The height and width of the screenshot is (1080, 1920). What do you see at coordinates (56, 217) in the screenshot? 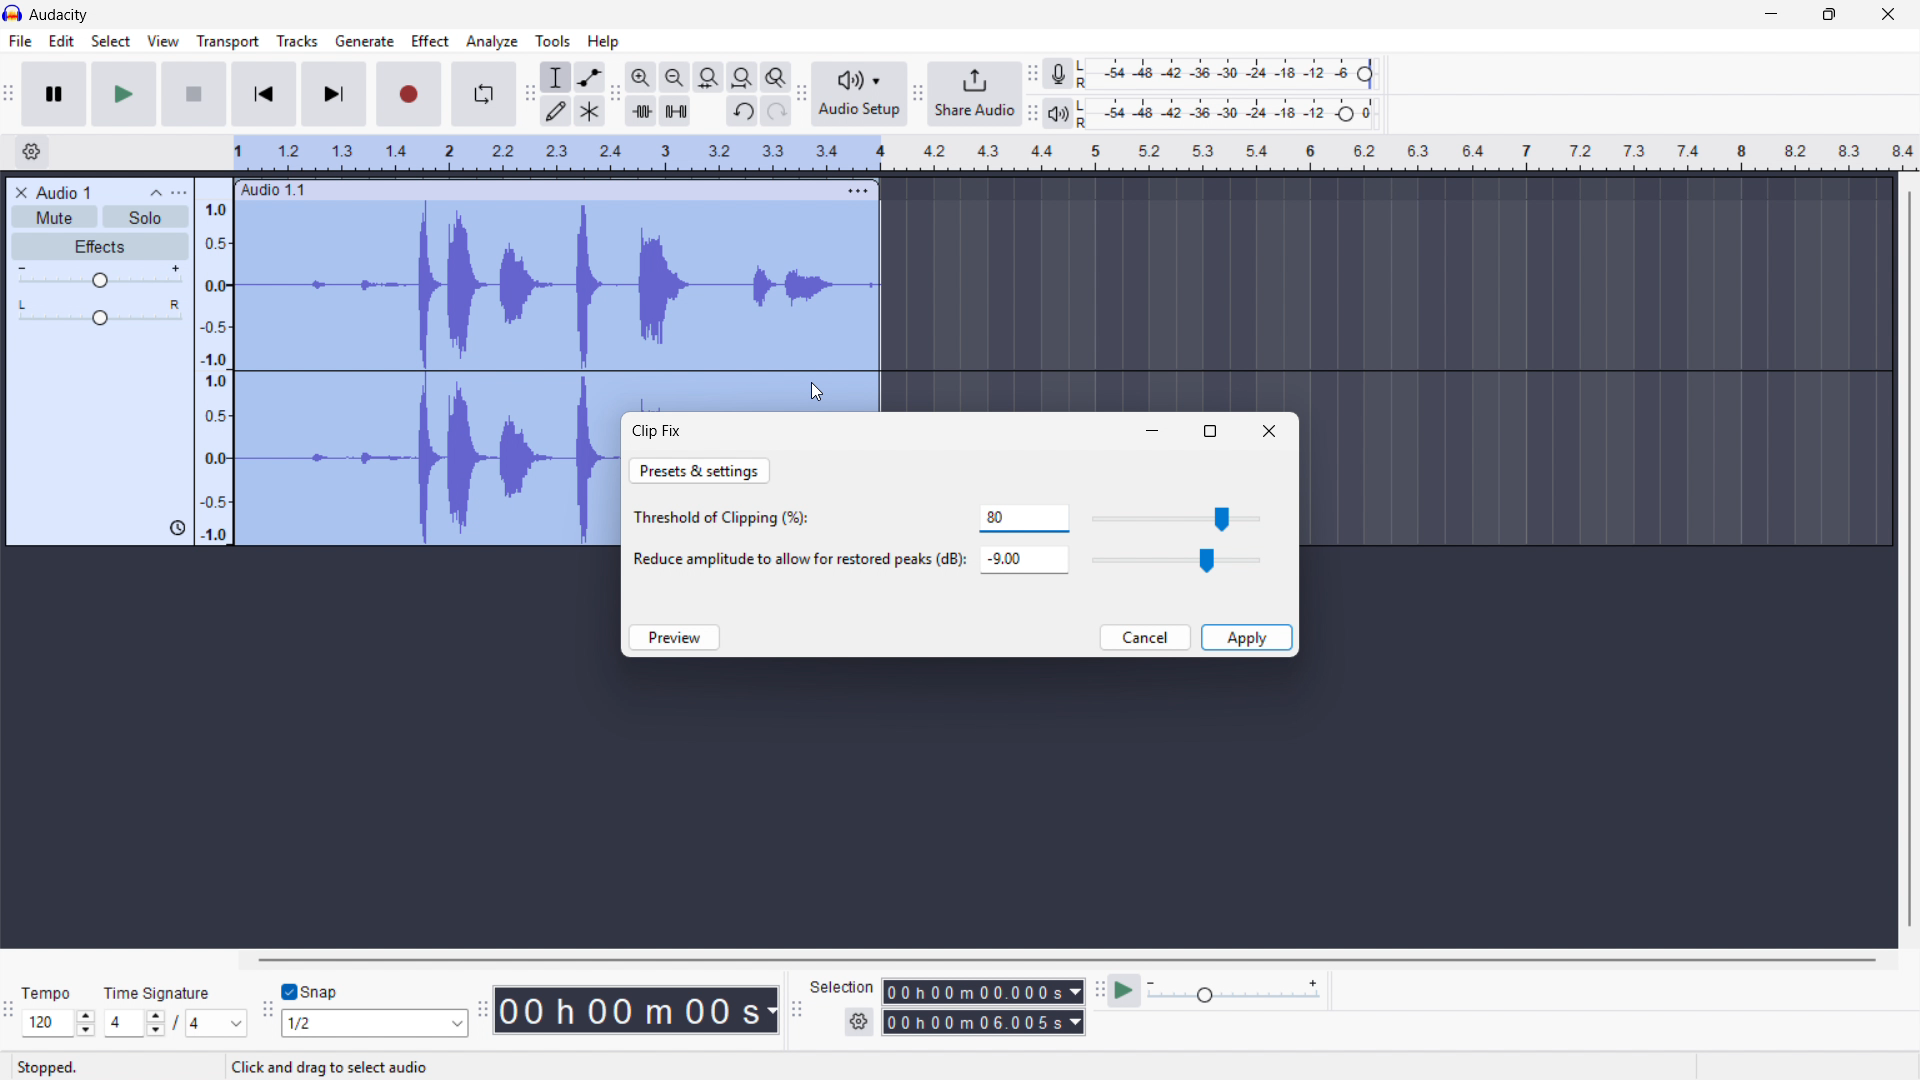
I see `Mute` at bounding box center [56, 217].